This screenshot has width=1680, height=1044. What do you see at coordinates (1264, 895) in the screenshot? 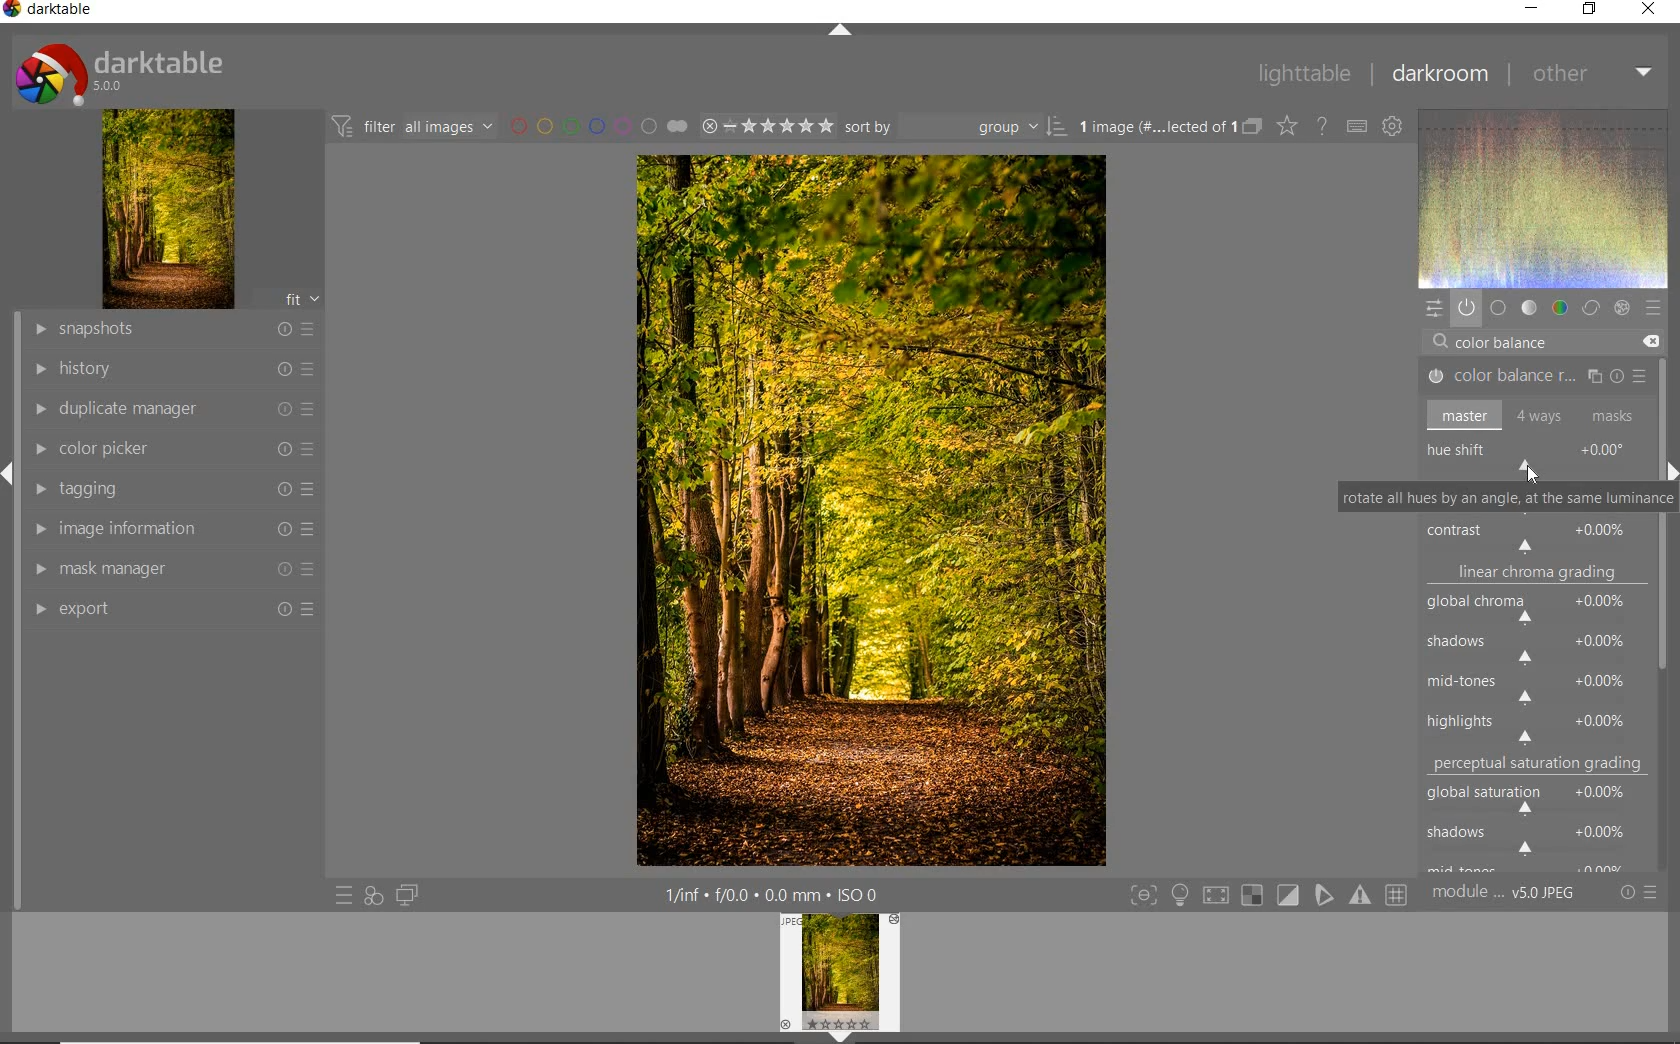
I see `toggle modes` at bounding box center [1264, 895].